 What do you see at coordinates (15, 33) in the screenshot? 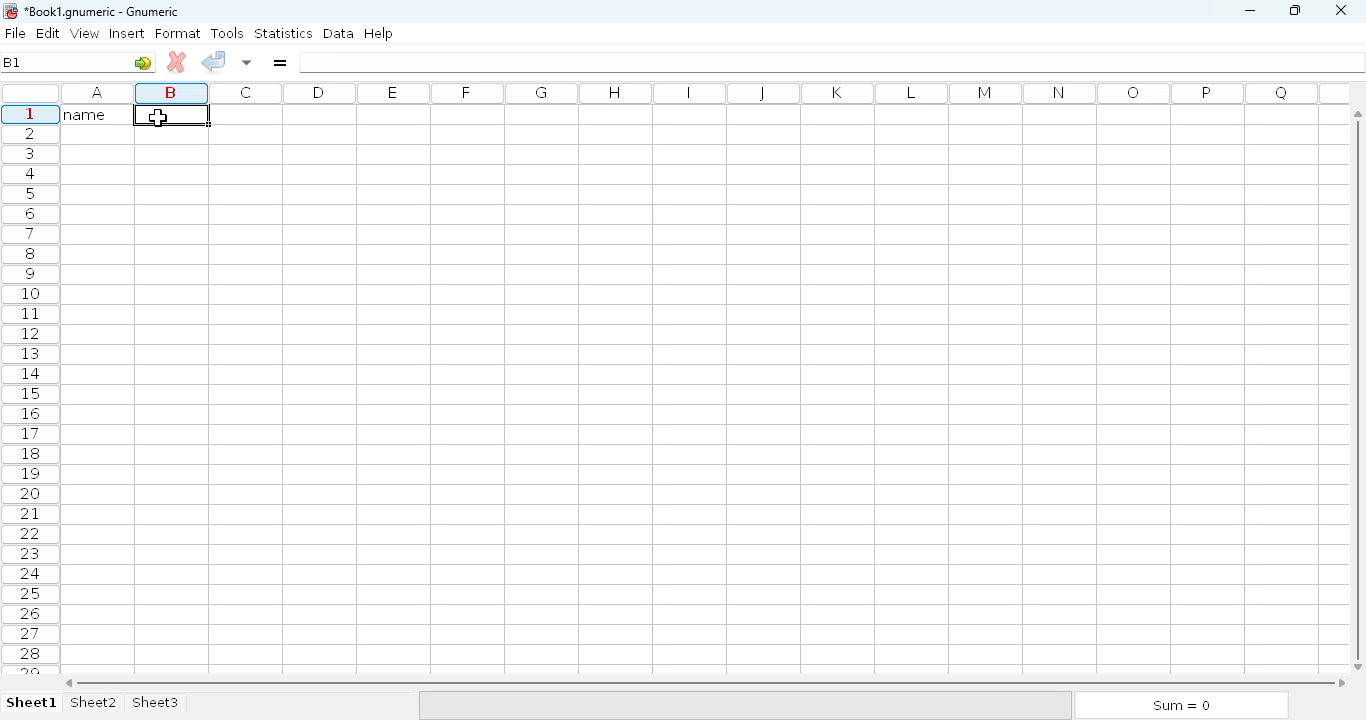
I see `file` at bounding box center [15, 33].